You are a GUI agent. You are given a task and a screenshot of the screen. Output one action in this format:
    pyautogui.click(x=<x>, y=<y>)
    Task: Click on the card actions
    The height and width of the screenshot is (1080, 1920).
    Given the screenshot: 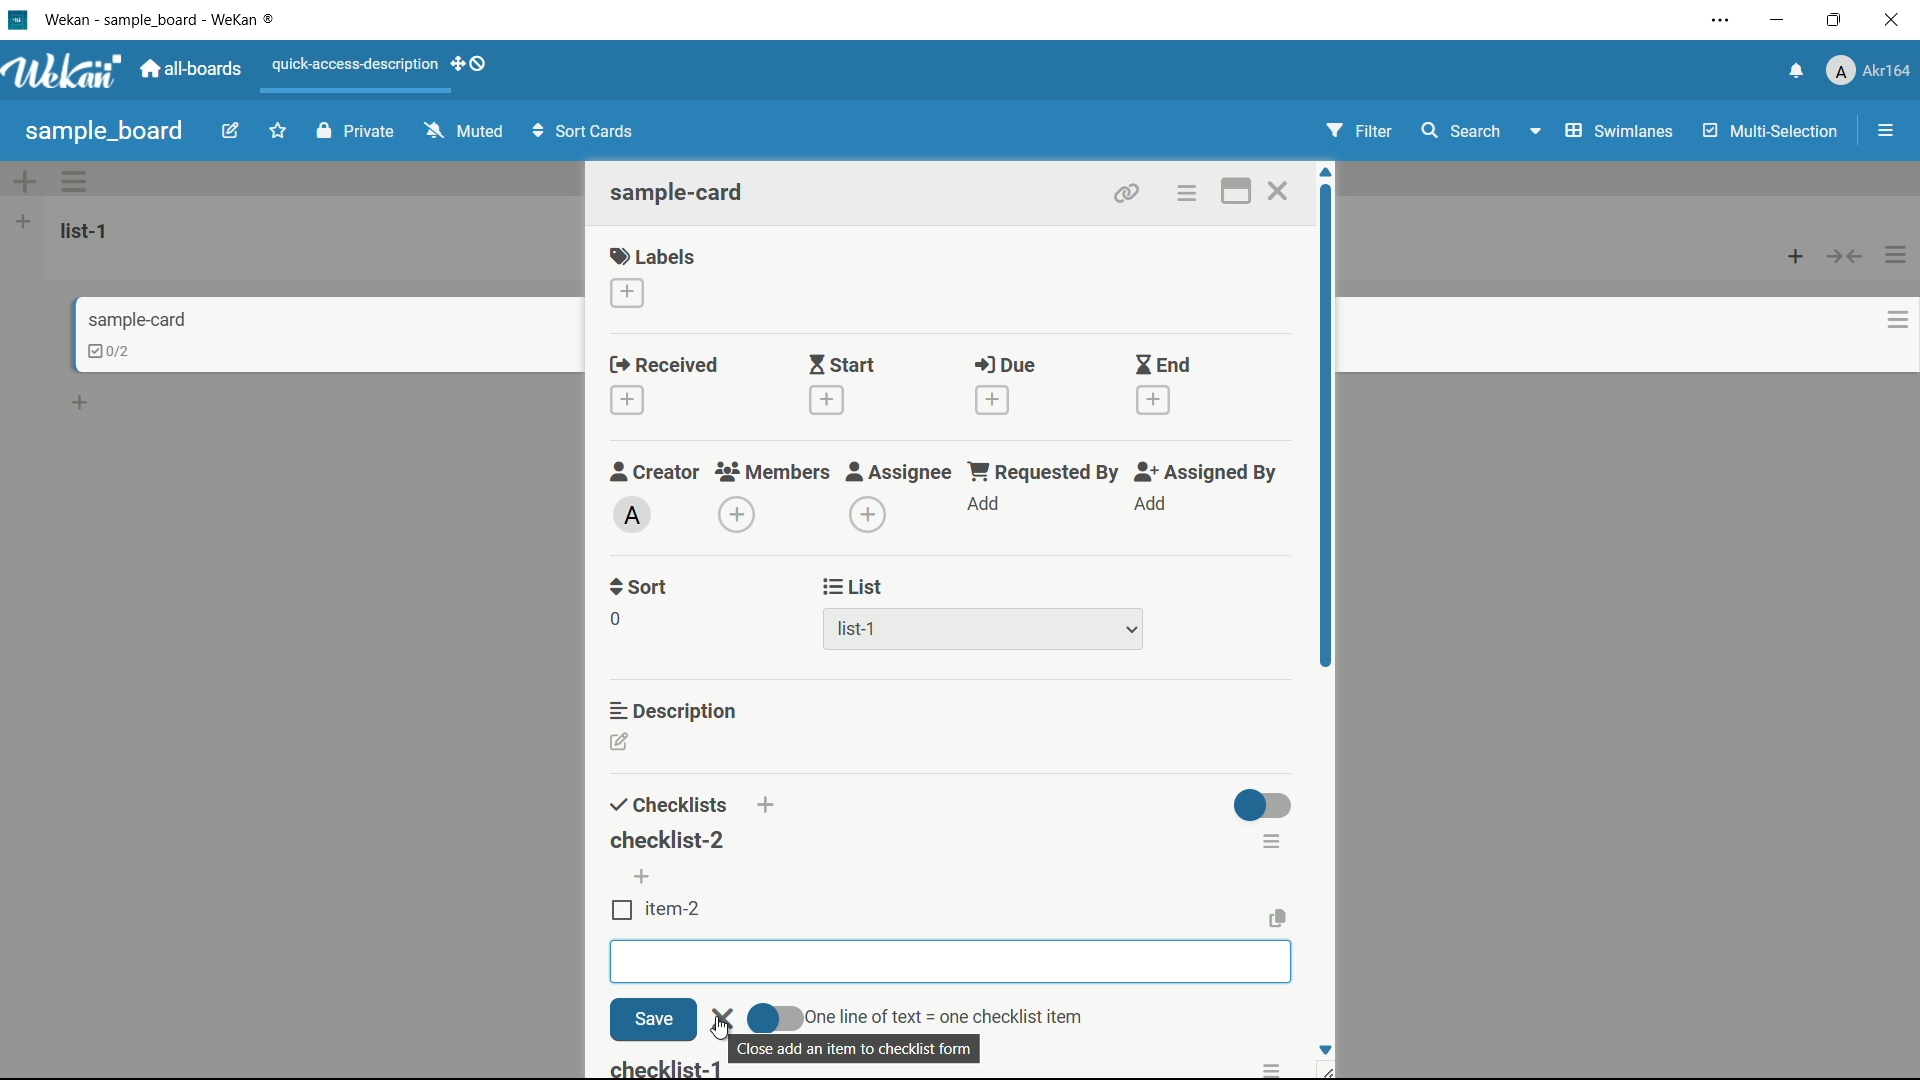 What is the action you would take?
    pyautogui.click(x=1898, y=320)
    